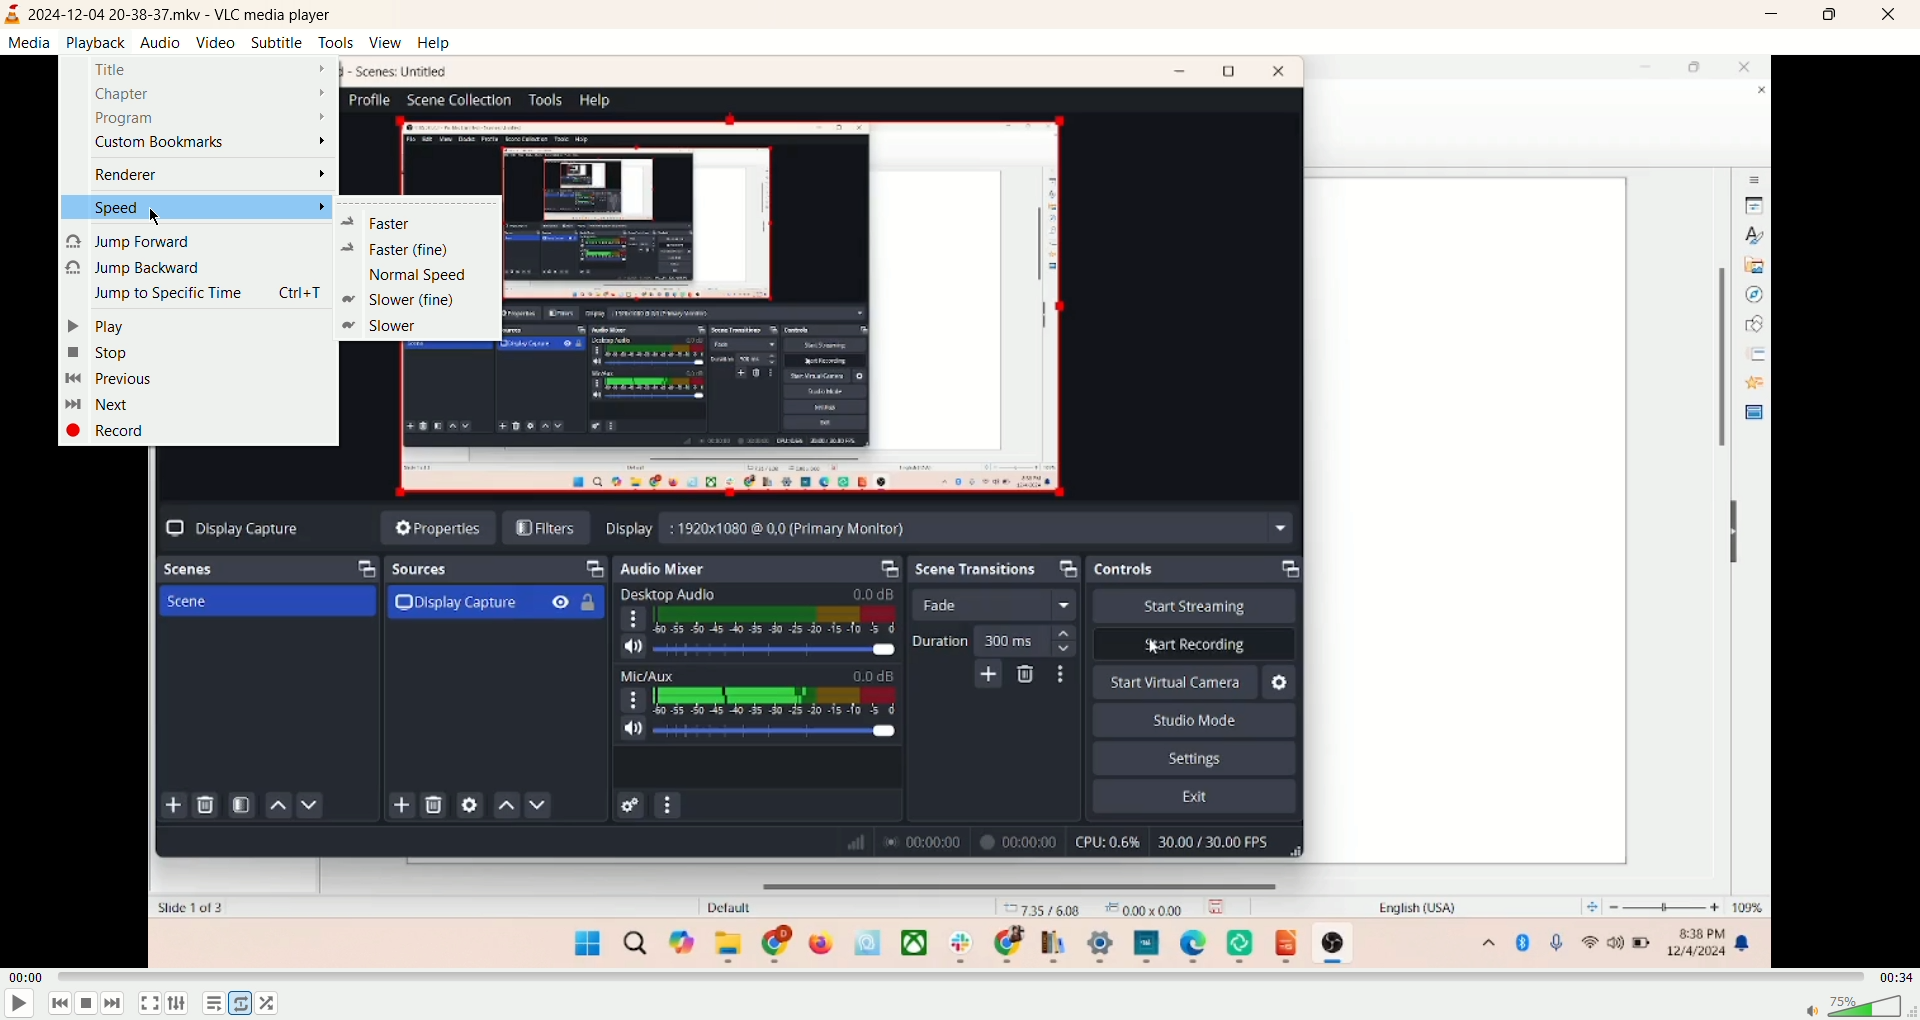 The height and width of the screenshot is (1020, 1920). What do you see at coordinates (273, 42) in the screenshot?
I see `subtitle` at bounding box center [273, 42].